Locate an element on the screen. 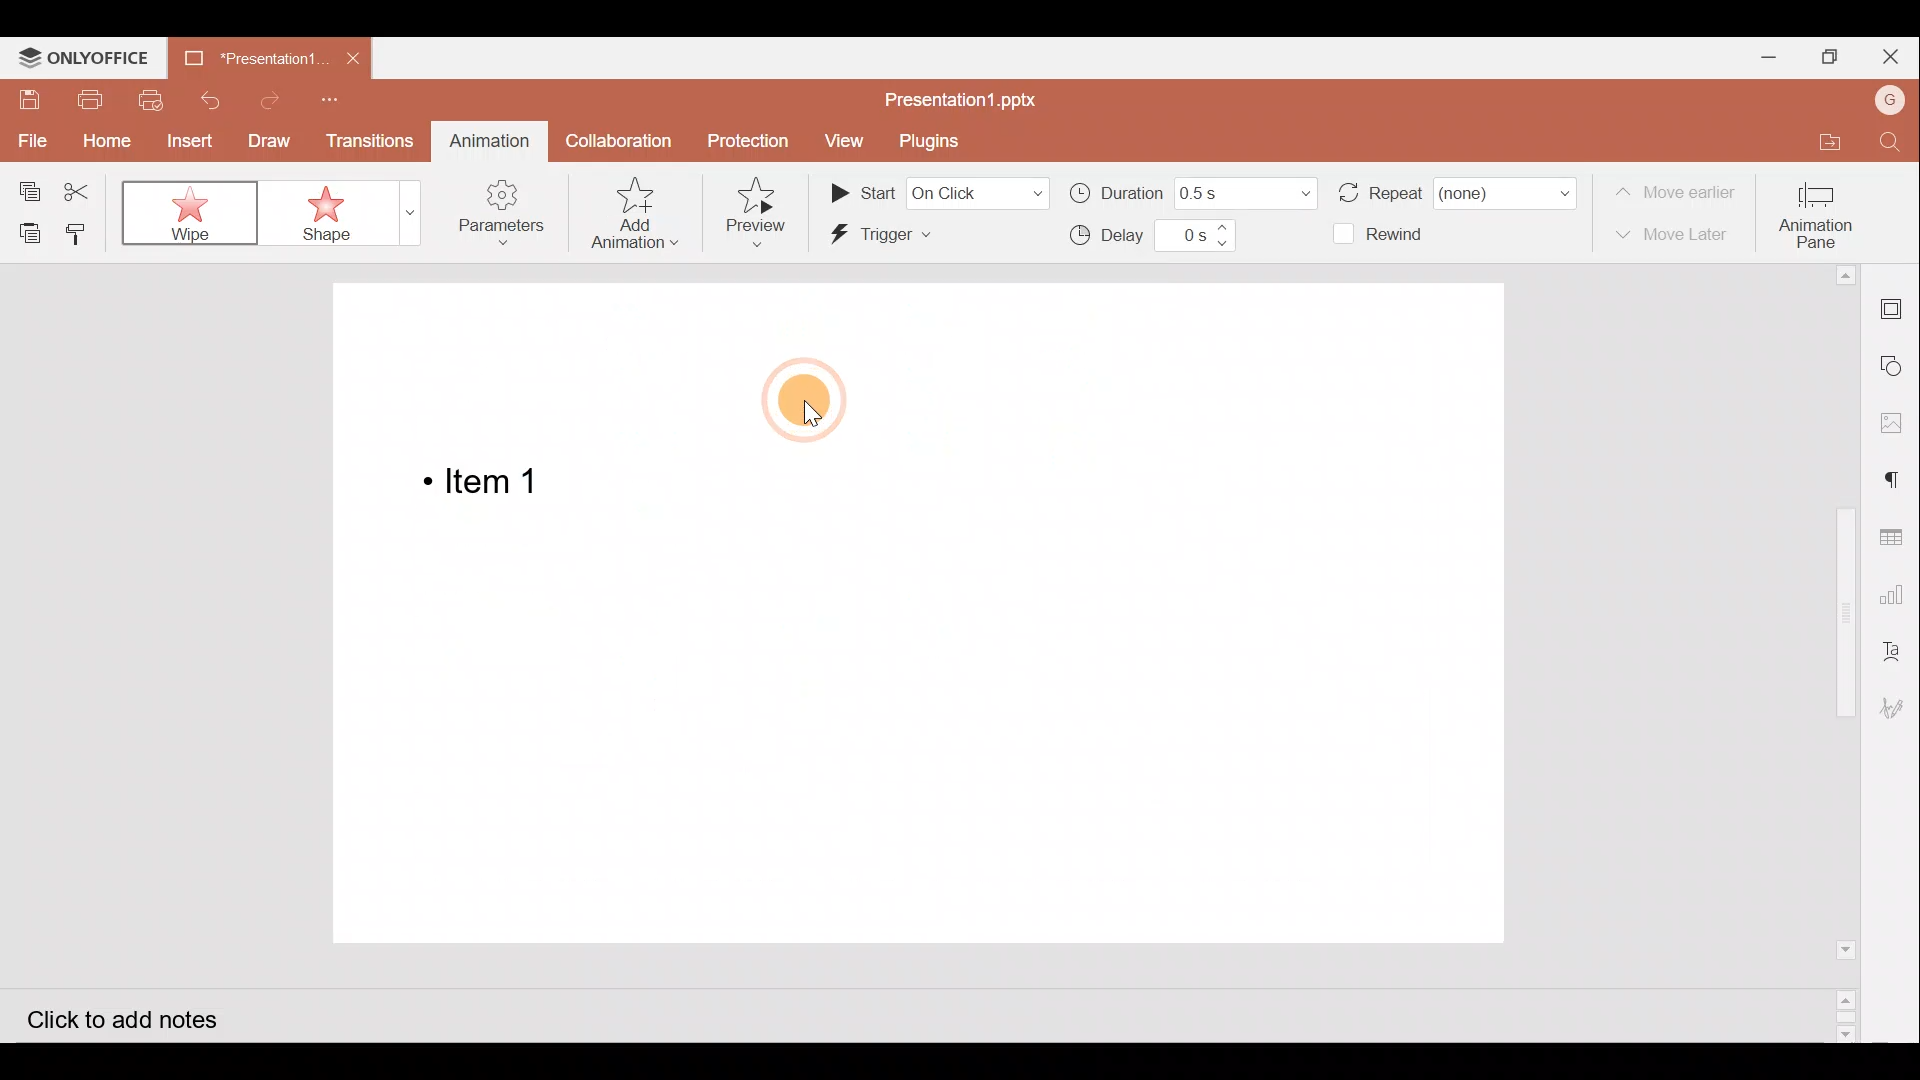 The height and width of the screenshot is (1080, 1920). Shape is located at coordinates (344, 213).